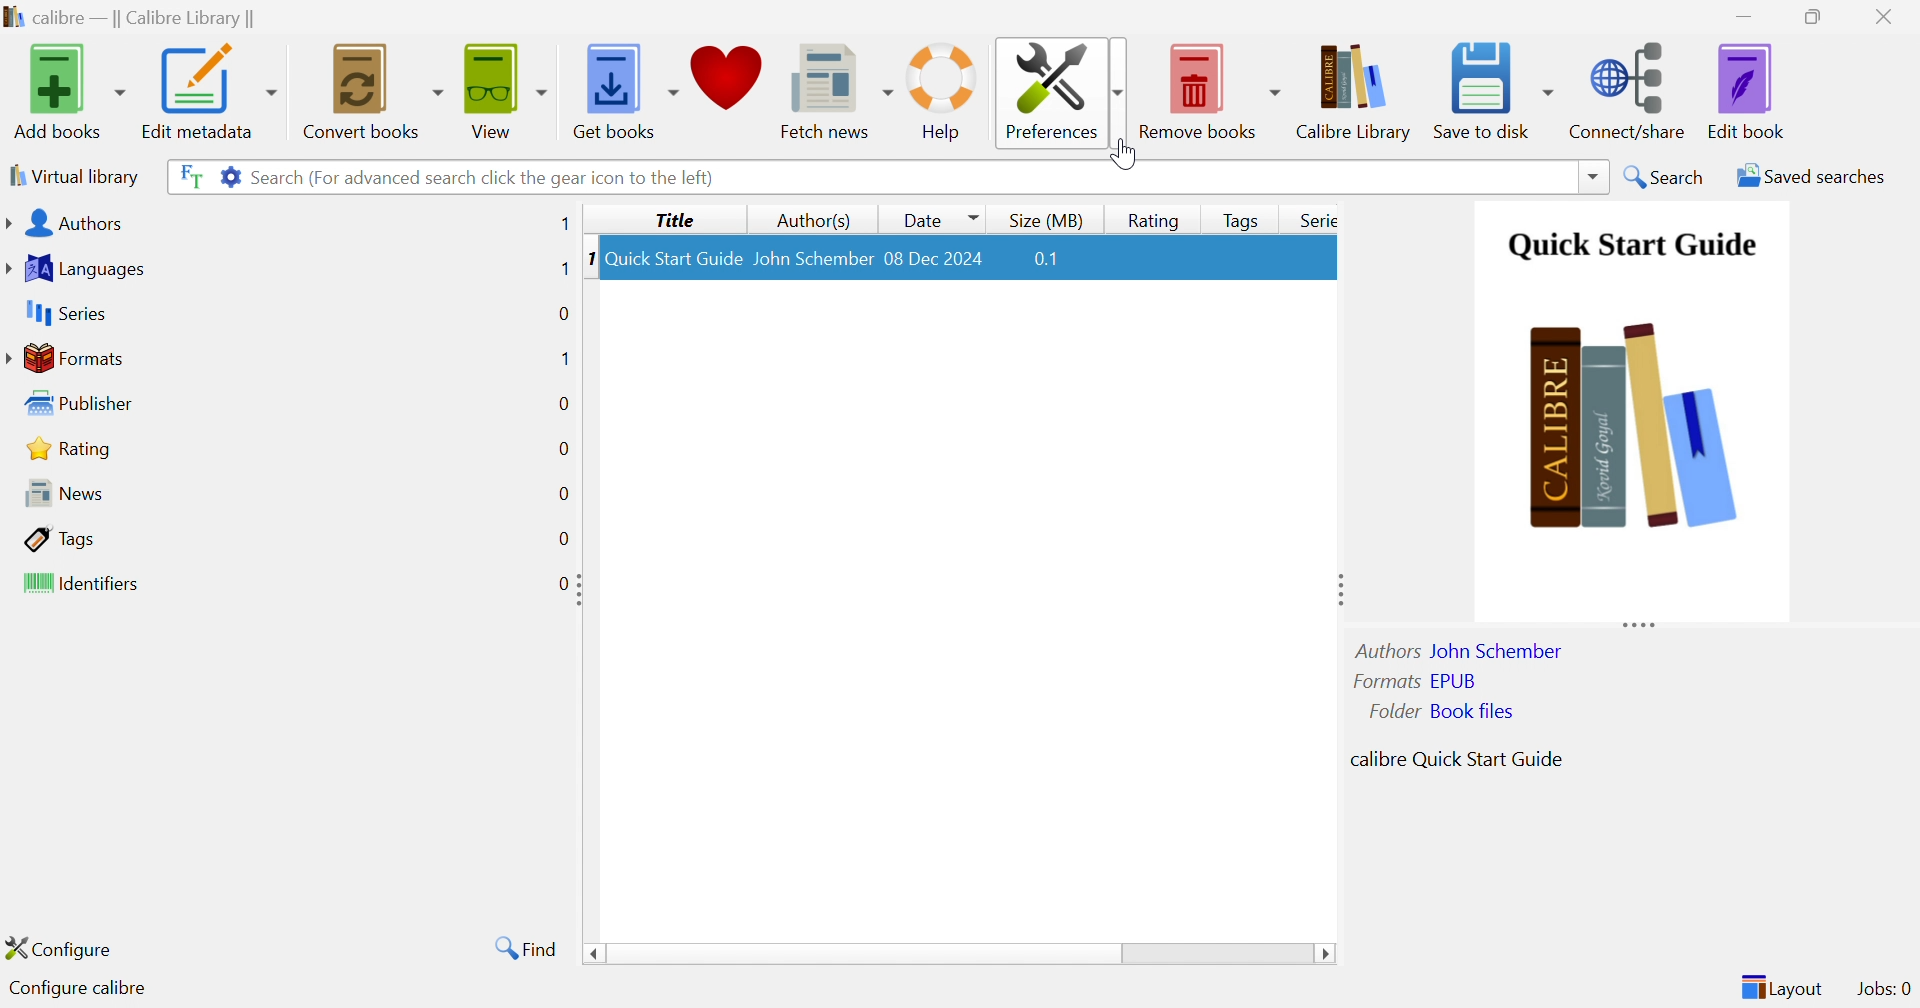  What do you see at coordinates (943, 91) in the screenshot?
I see `Help` at bounding box center [943, 91].